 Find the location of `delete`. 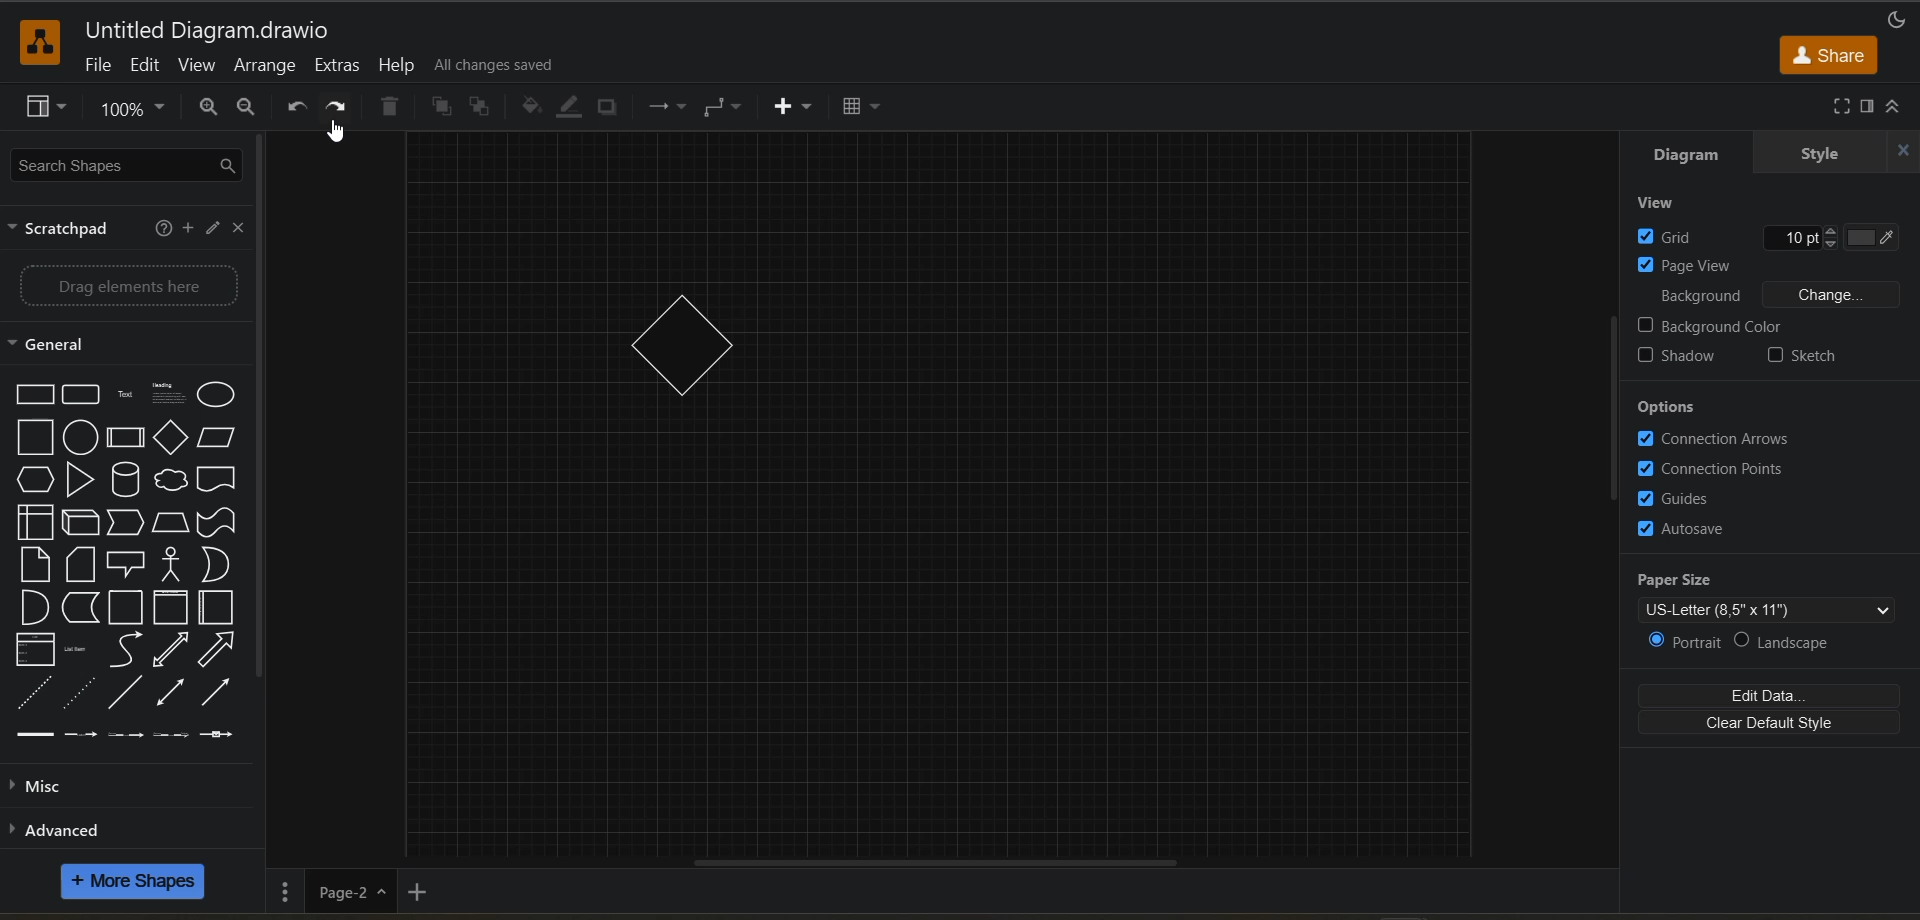

delete is located at coordinates (390, 106).